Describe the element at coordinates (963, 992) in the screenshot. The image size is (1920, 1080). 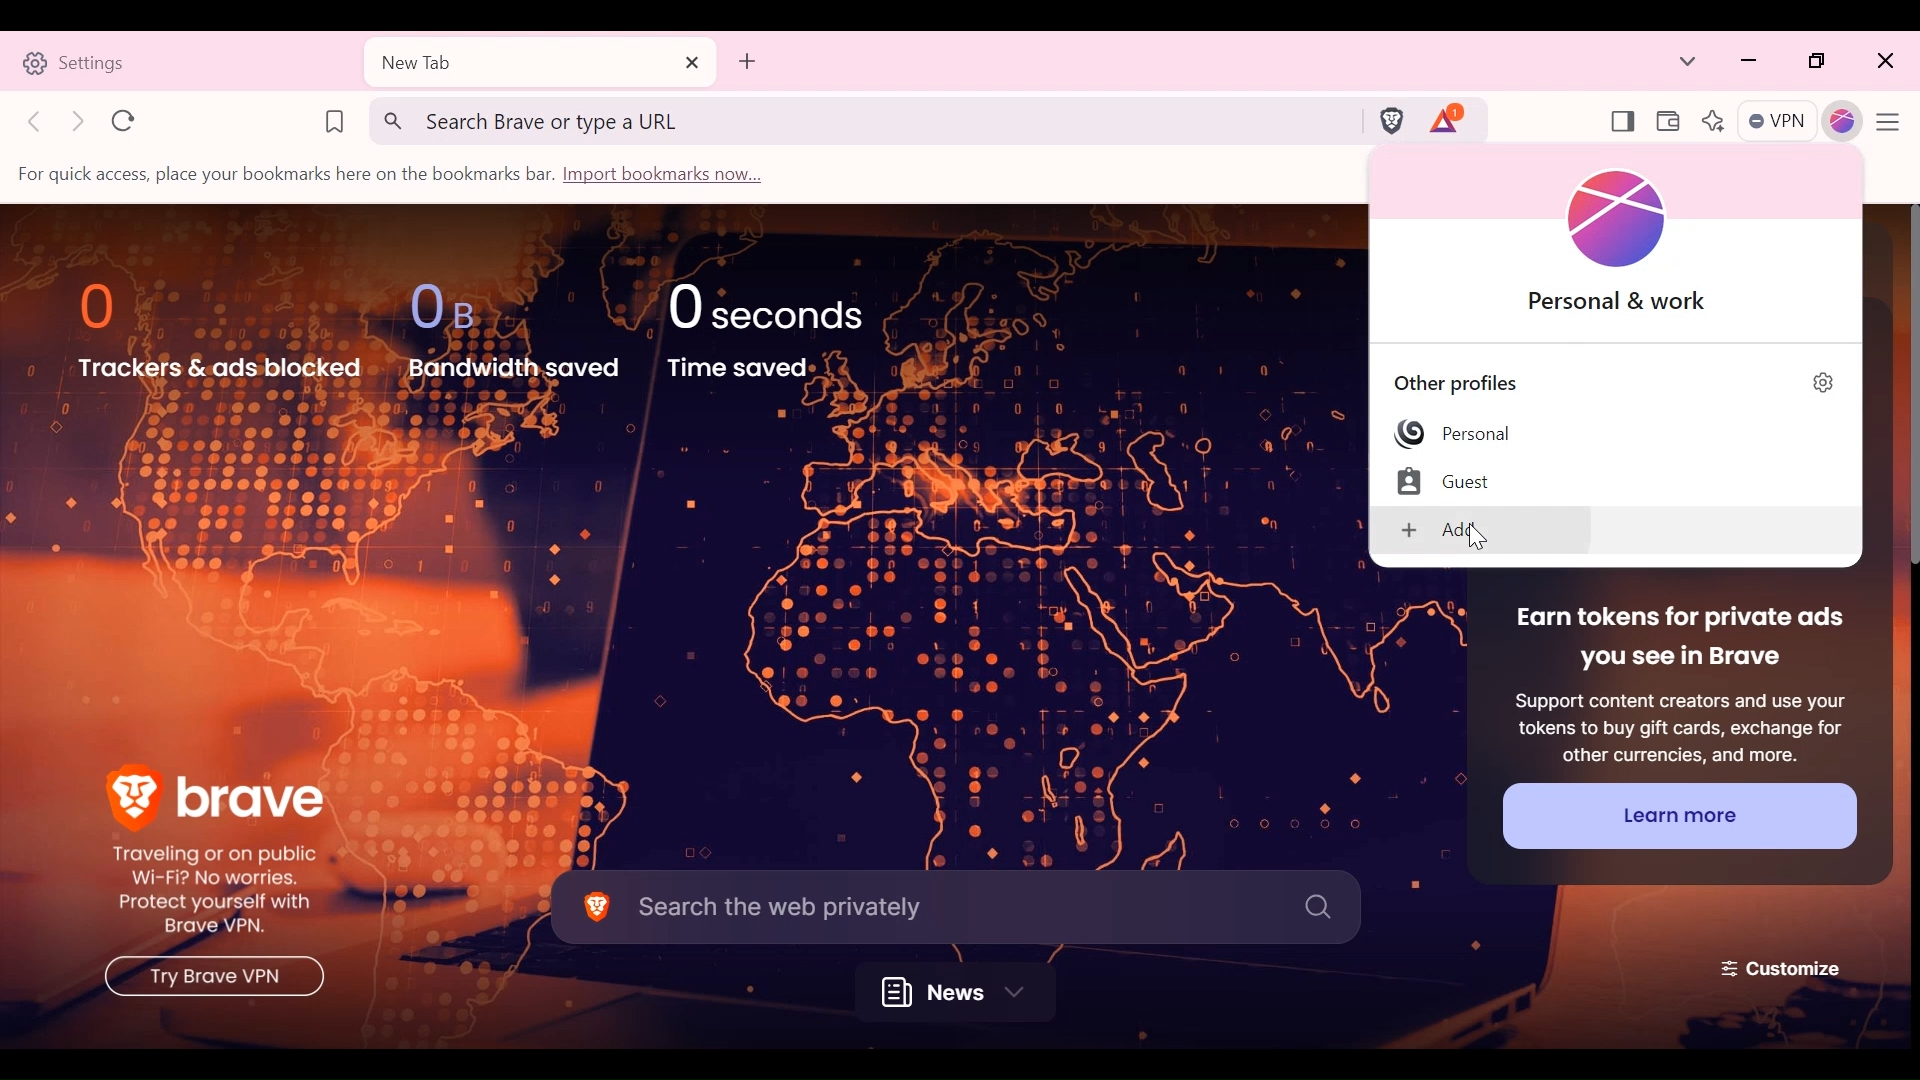
I see `News` at that location.